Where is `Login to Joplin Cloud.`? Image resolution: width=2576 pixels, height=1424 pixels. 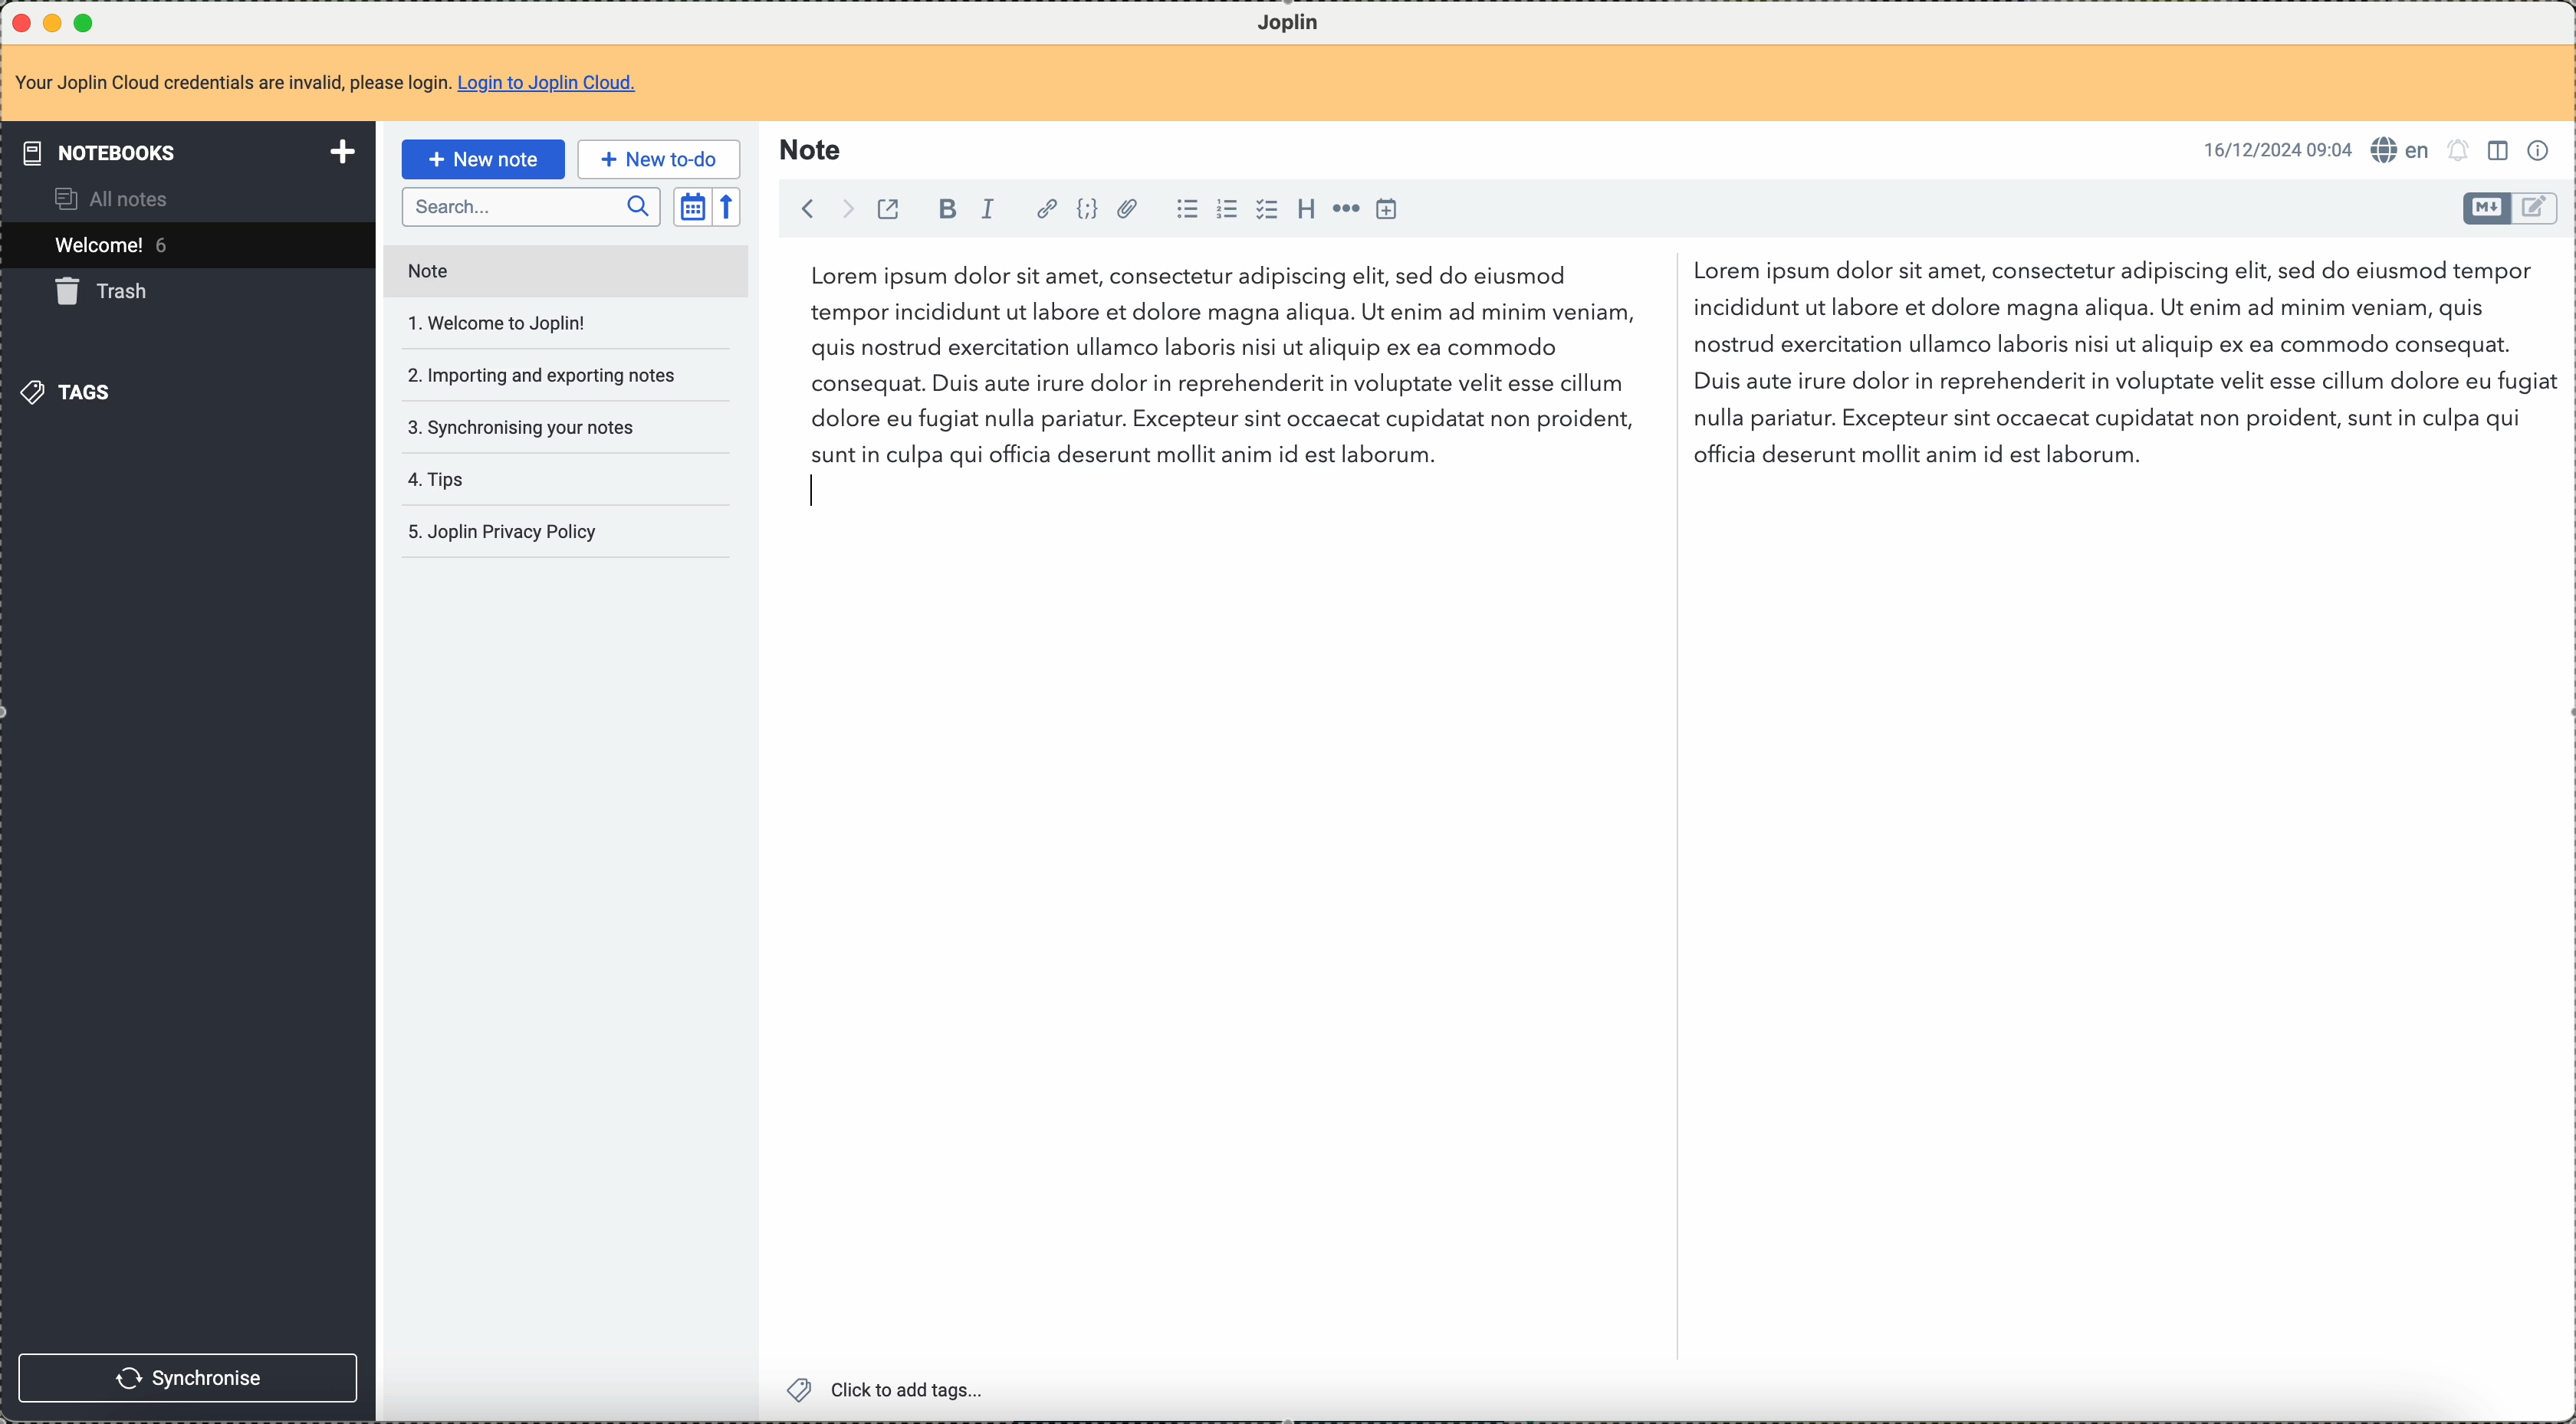
Login to Joplin Cloud. is located at coordinates (554, 86).